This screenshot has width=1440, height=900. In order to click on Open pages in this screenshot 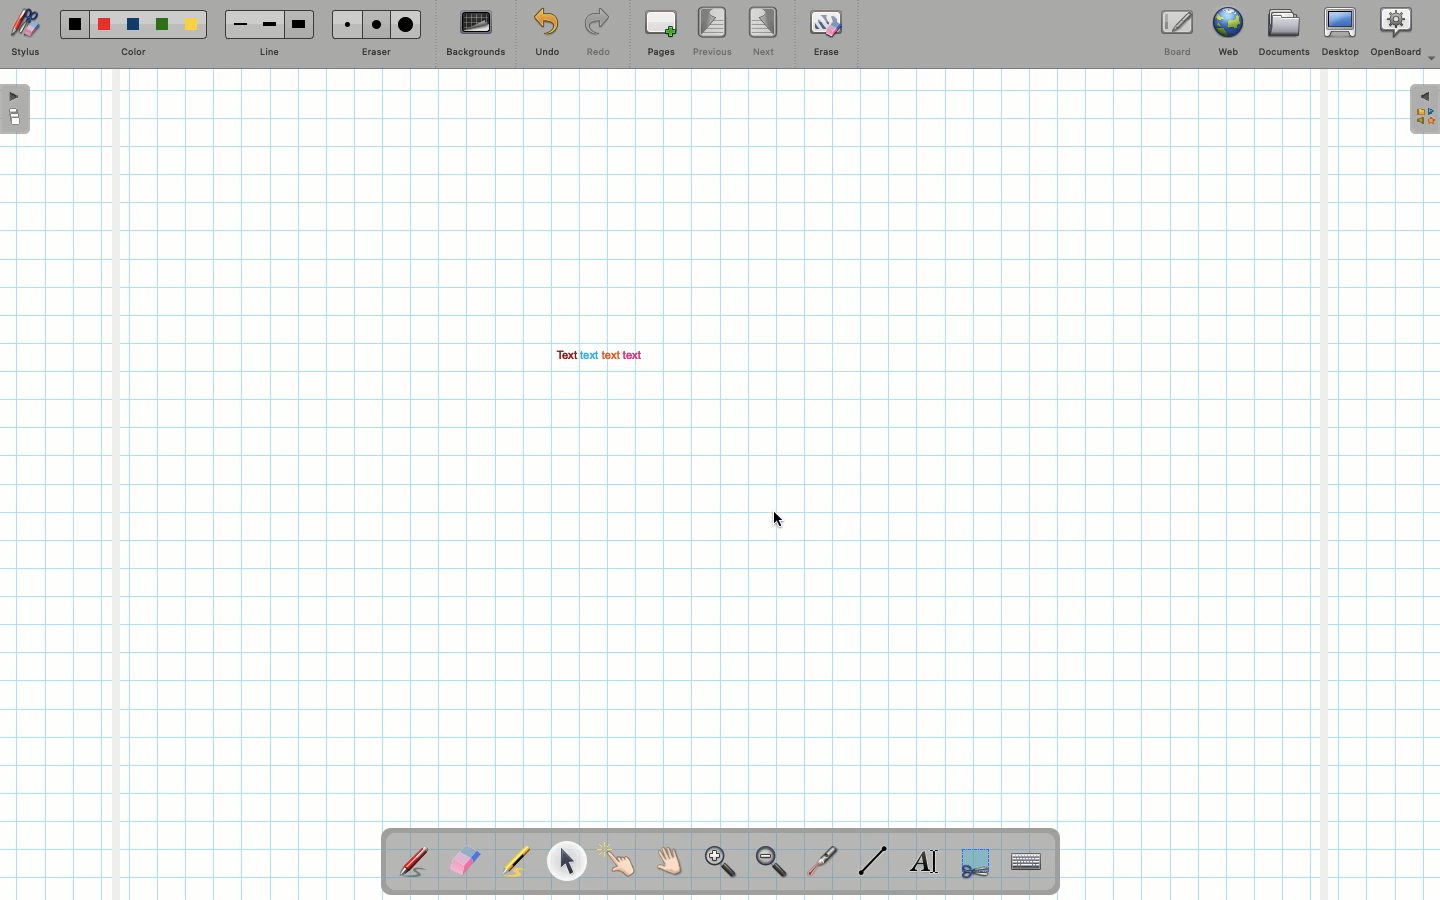, I will do `click(17, 108)`.